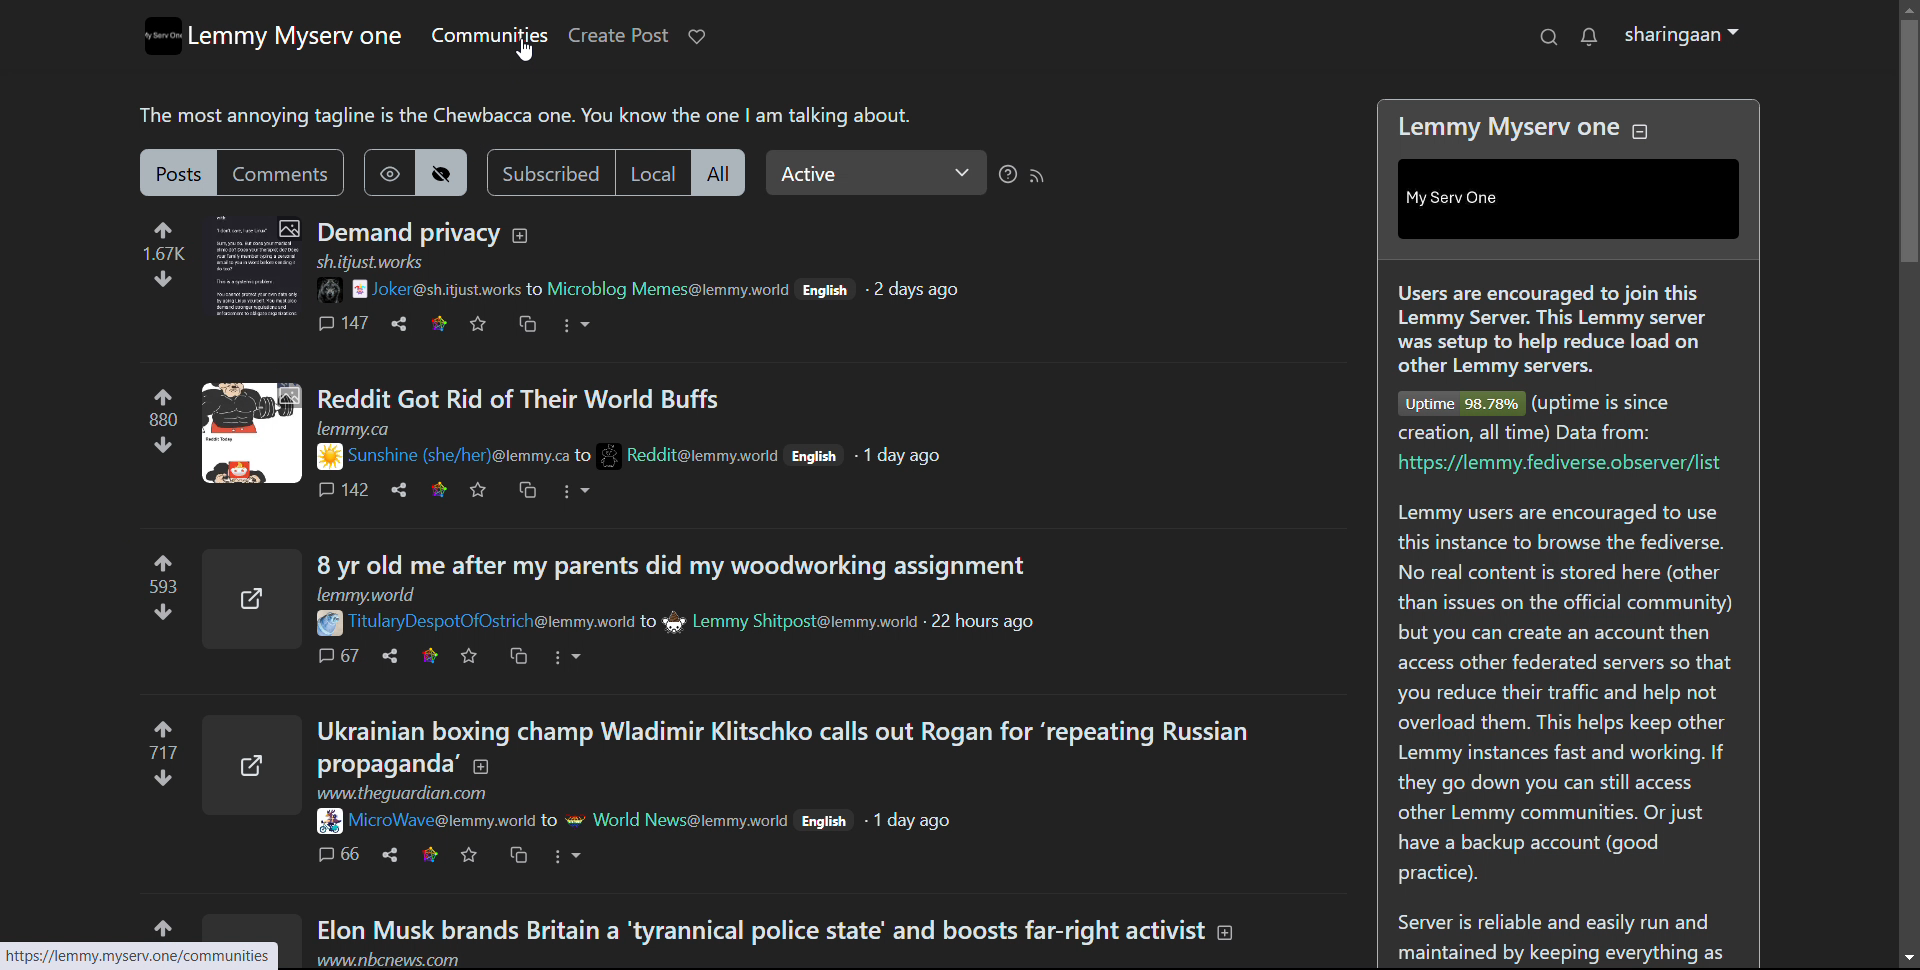  What do you see at coordinates (442, 172) in the screenshot?
I see `hide hidden posts` at bounding box center [442, 172].